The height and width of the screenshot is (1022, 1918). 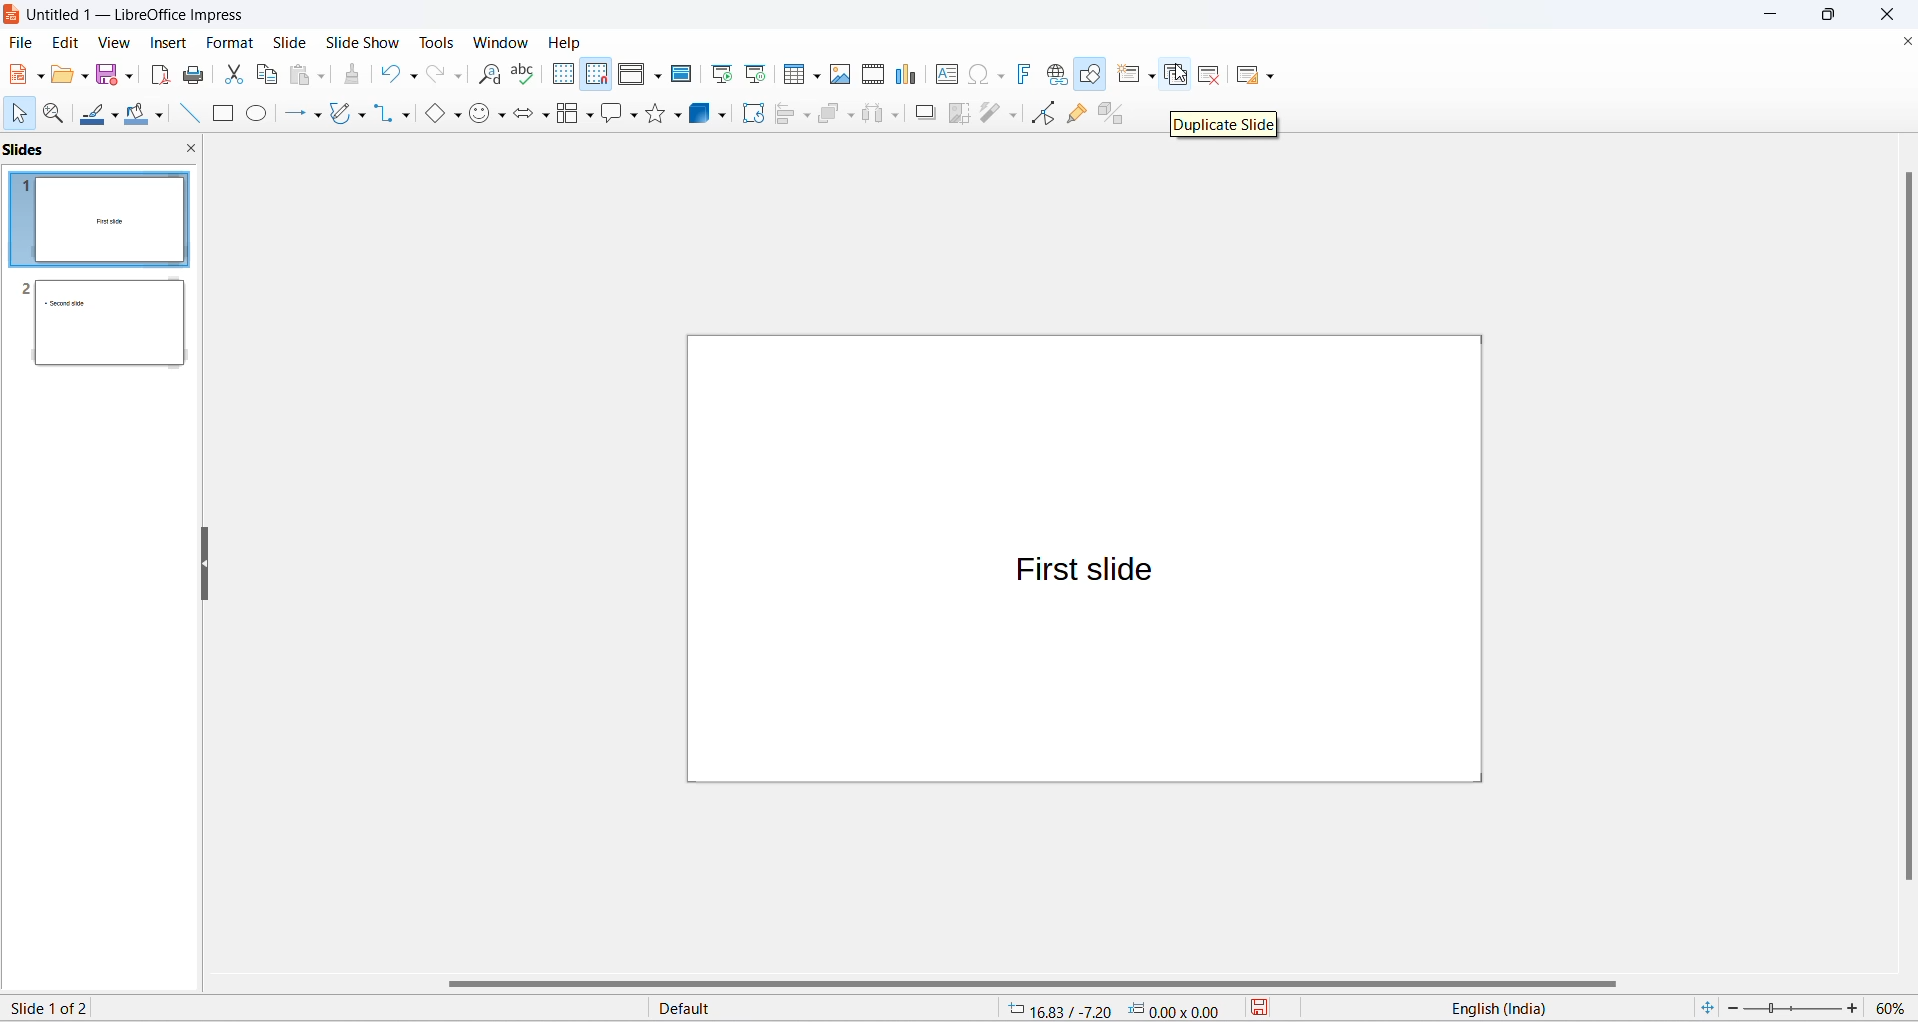 What do you see at coordinates (1225, 124) in the screenshot?
I see `duplicate slide text` at bounding box center [1225, 124].